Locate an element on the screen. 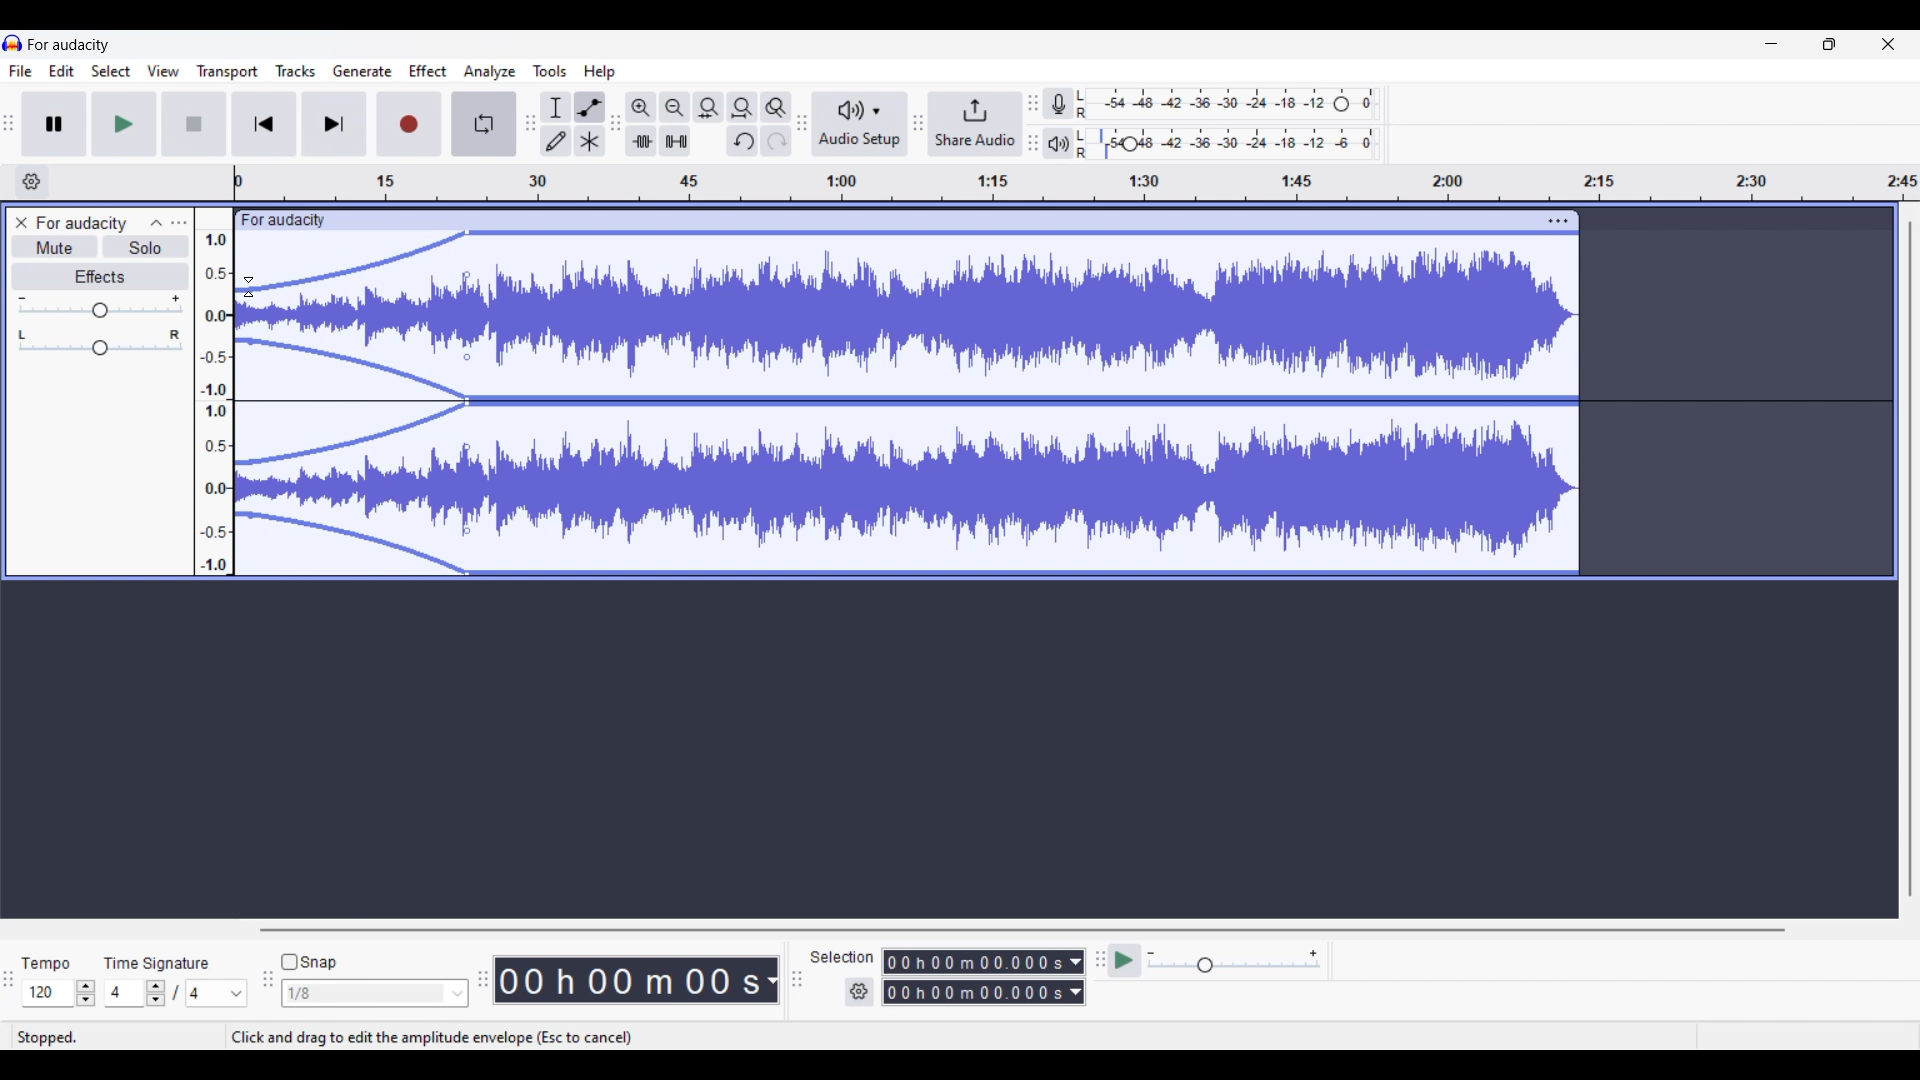 The width and height of the screenshot is (1920, 1080). Cursor position unchanged after dragging waves closer is located at coordinates (249, 287).